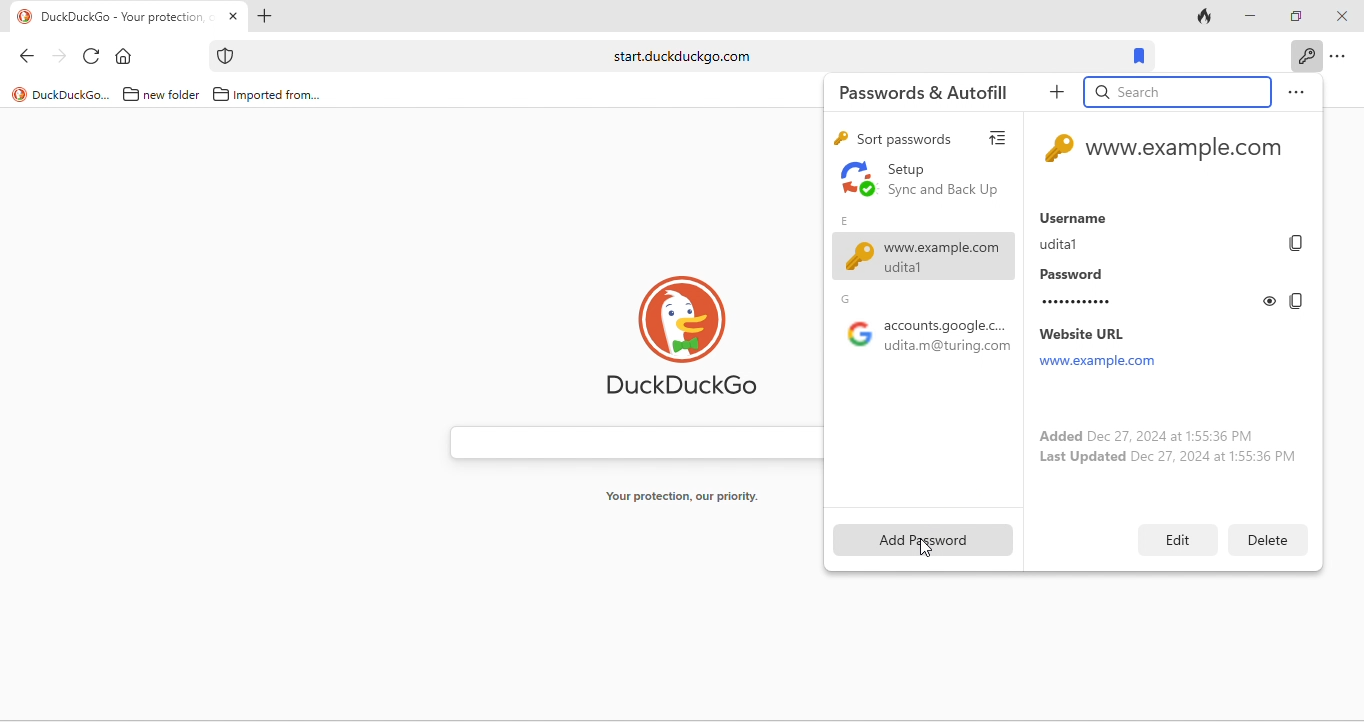 The image size is (1364, 722). Describe the element at coordinates (1295, 243) in the screenshot. I see `copy` at that location.